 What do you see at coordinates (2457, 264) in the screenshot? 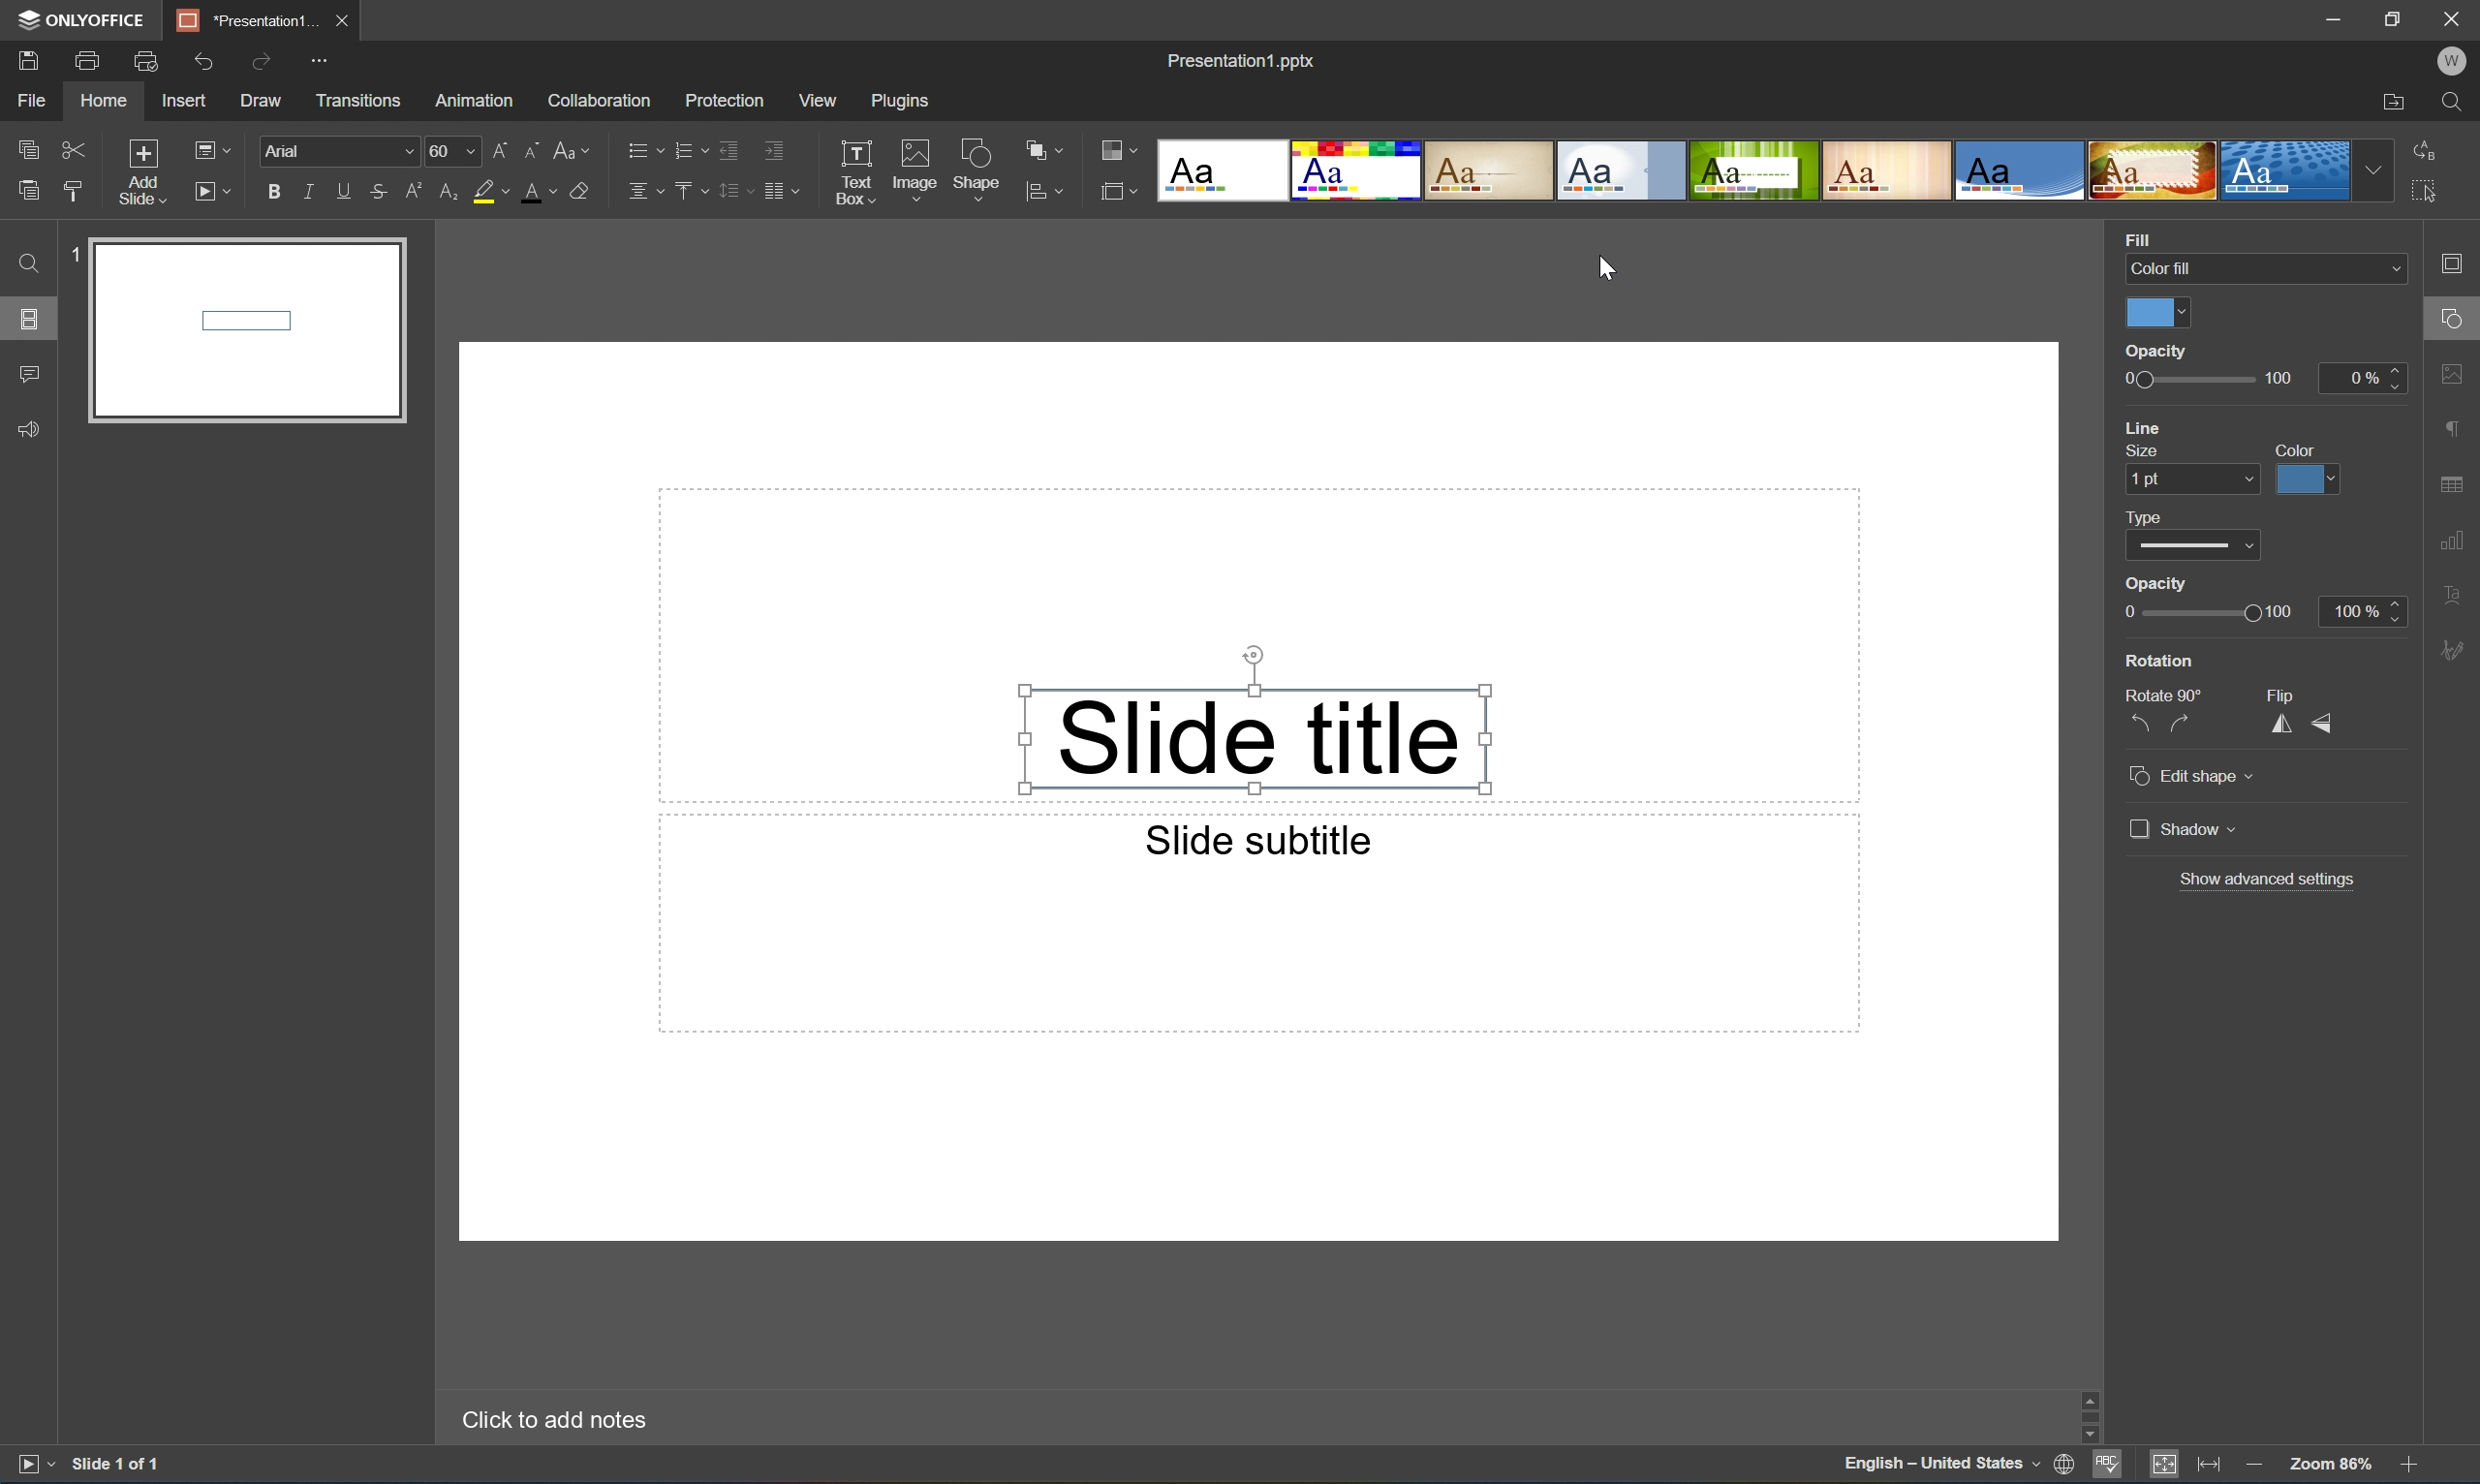
I see `slide settings` at bounding box center [2457, 264].